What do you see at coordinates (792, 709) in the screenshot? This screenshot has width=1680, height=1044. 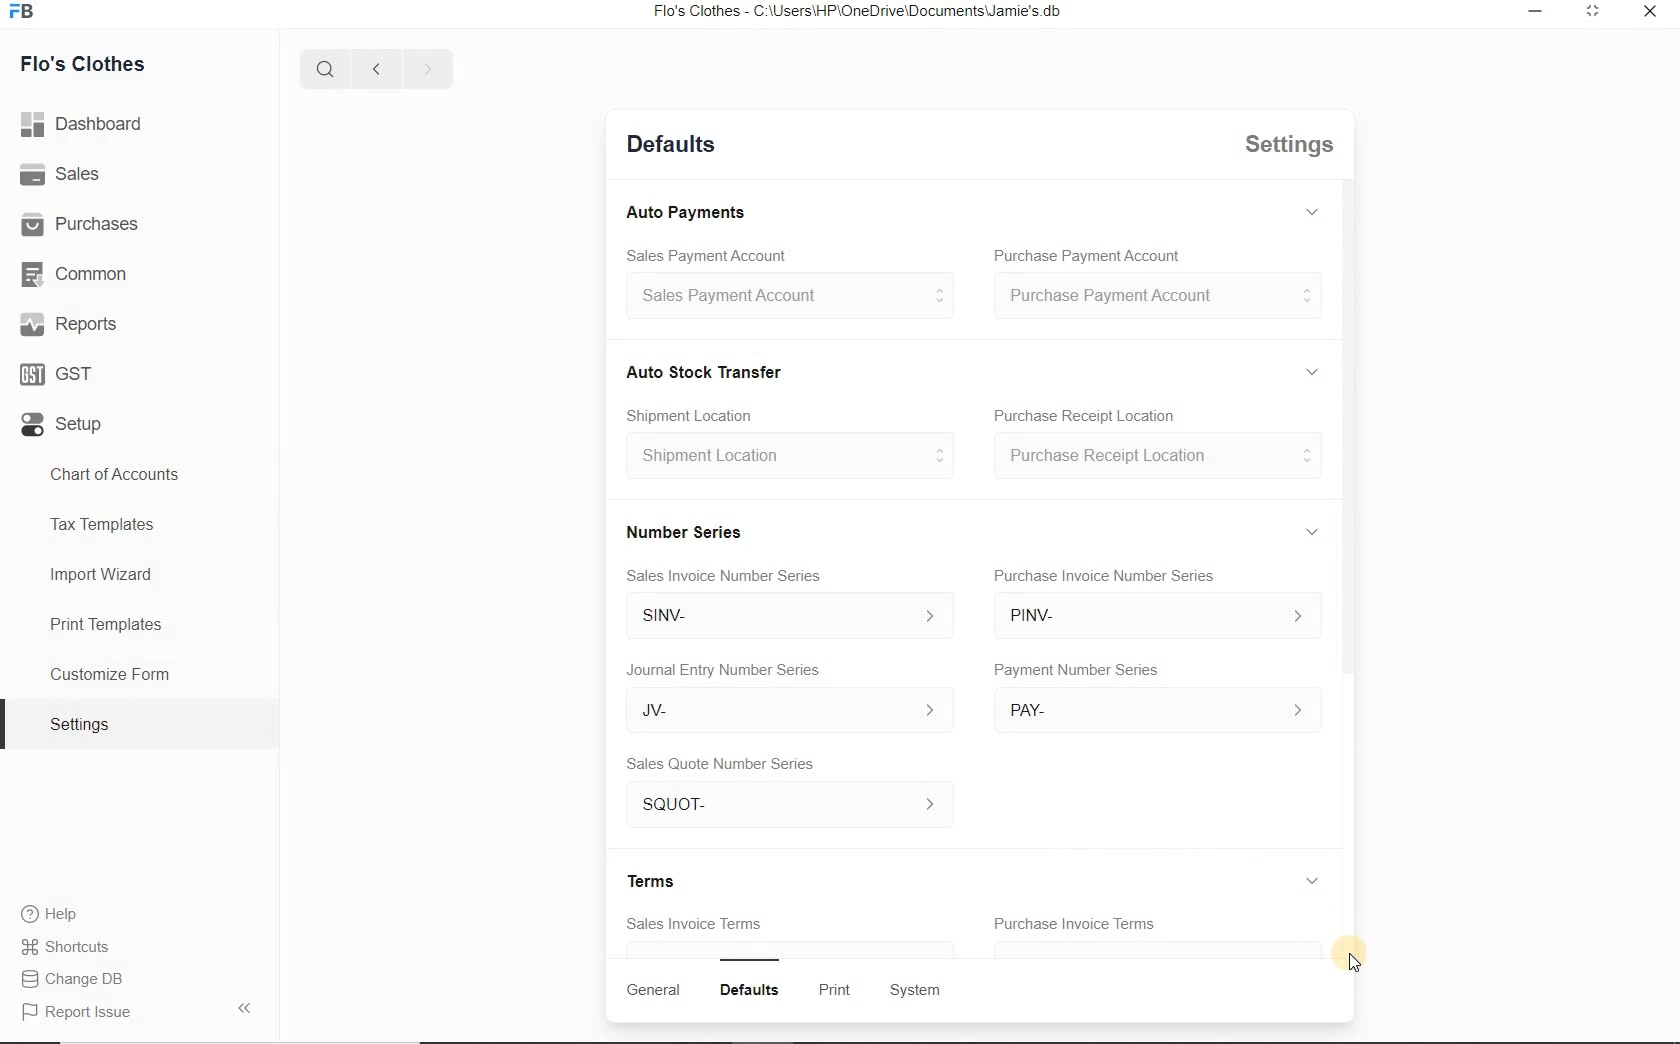 I see `JV-` at bounding box center [792, 709].